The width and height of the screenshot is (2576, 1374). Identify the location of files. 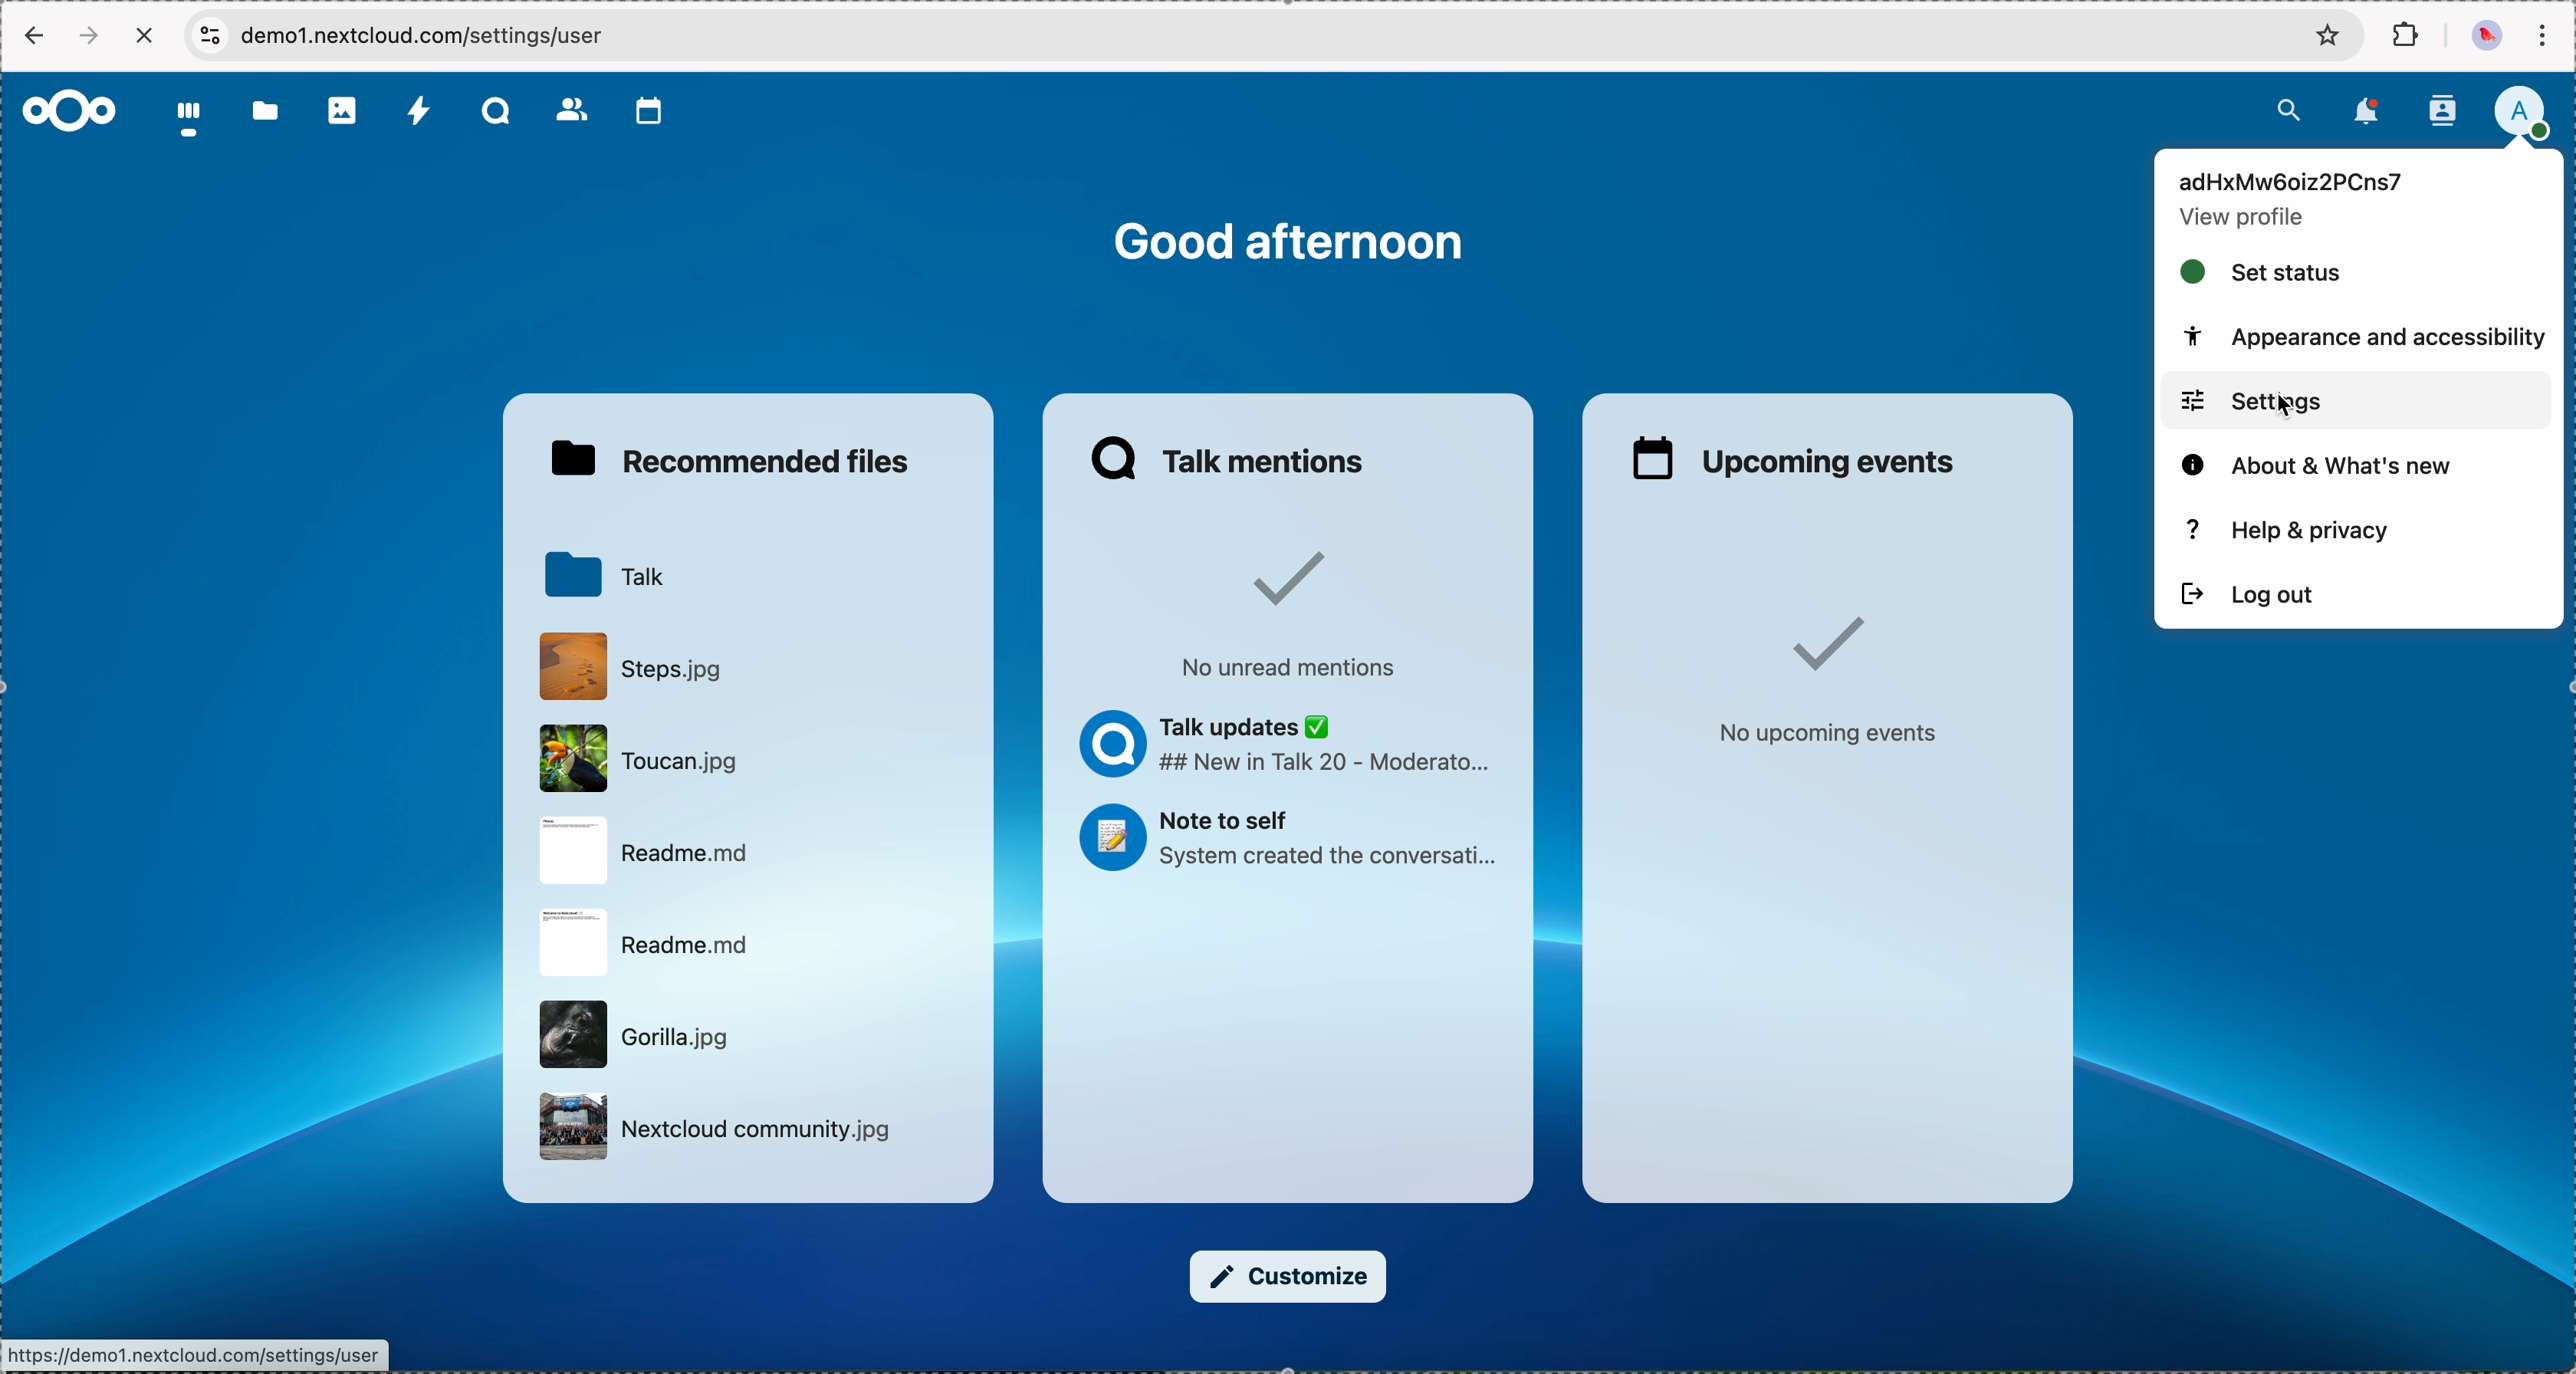
(265, 115).